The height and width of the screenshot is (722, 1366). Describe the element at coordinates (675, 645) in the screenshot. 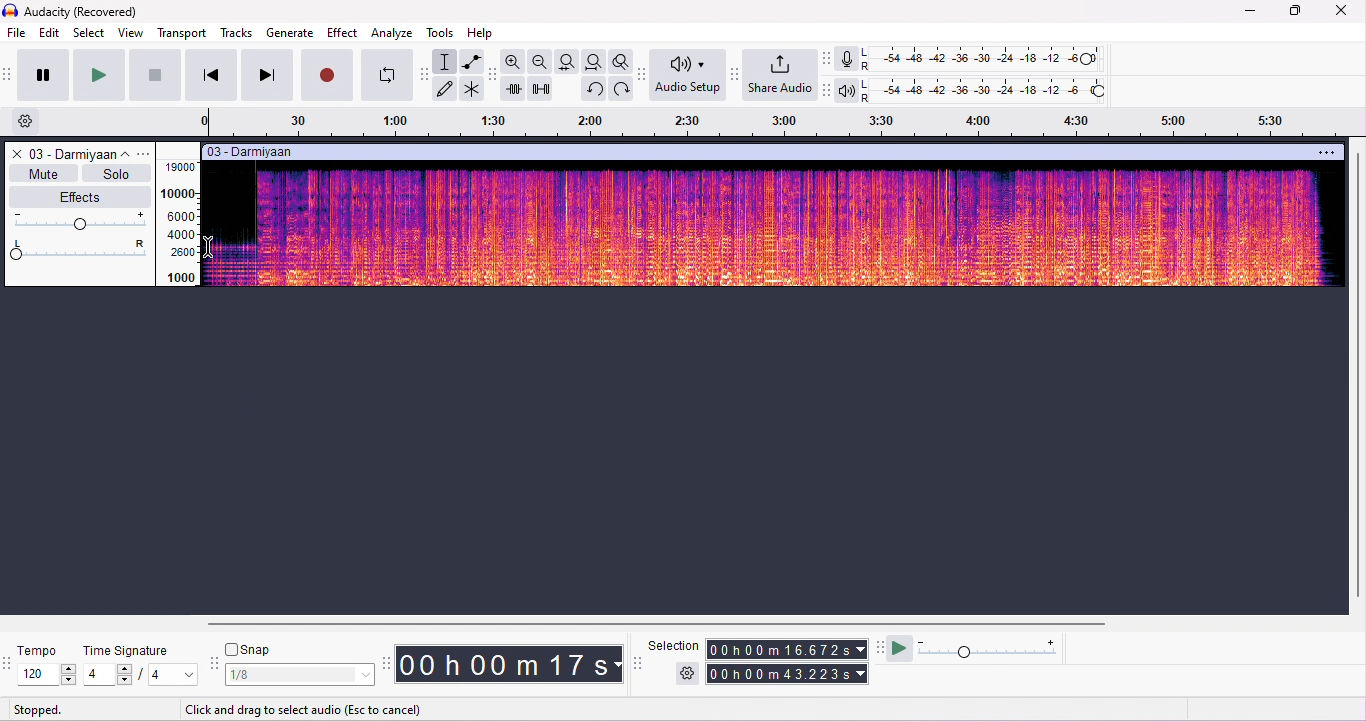

I see `selection` at that location.